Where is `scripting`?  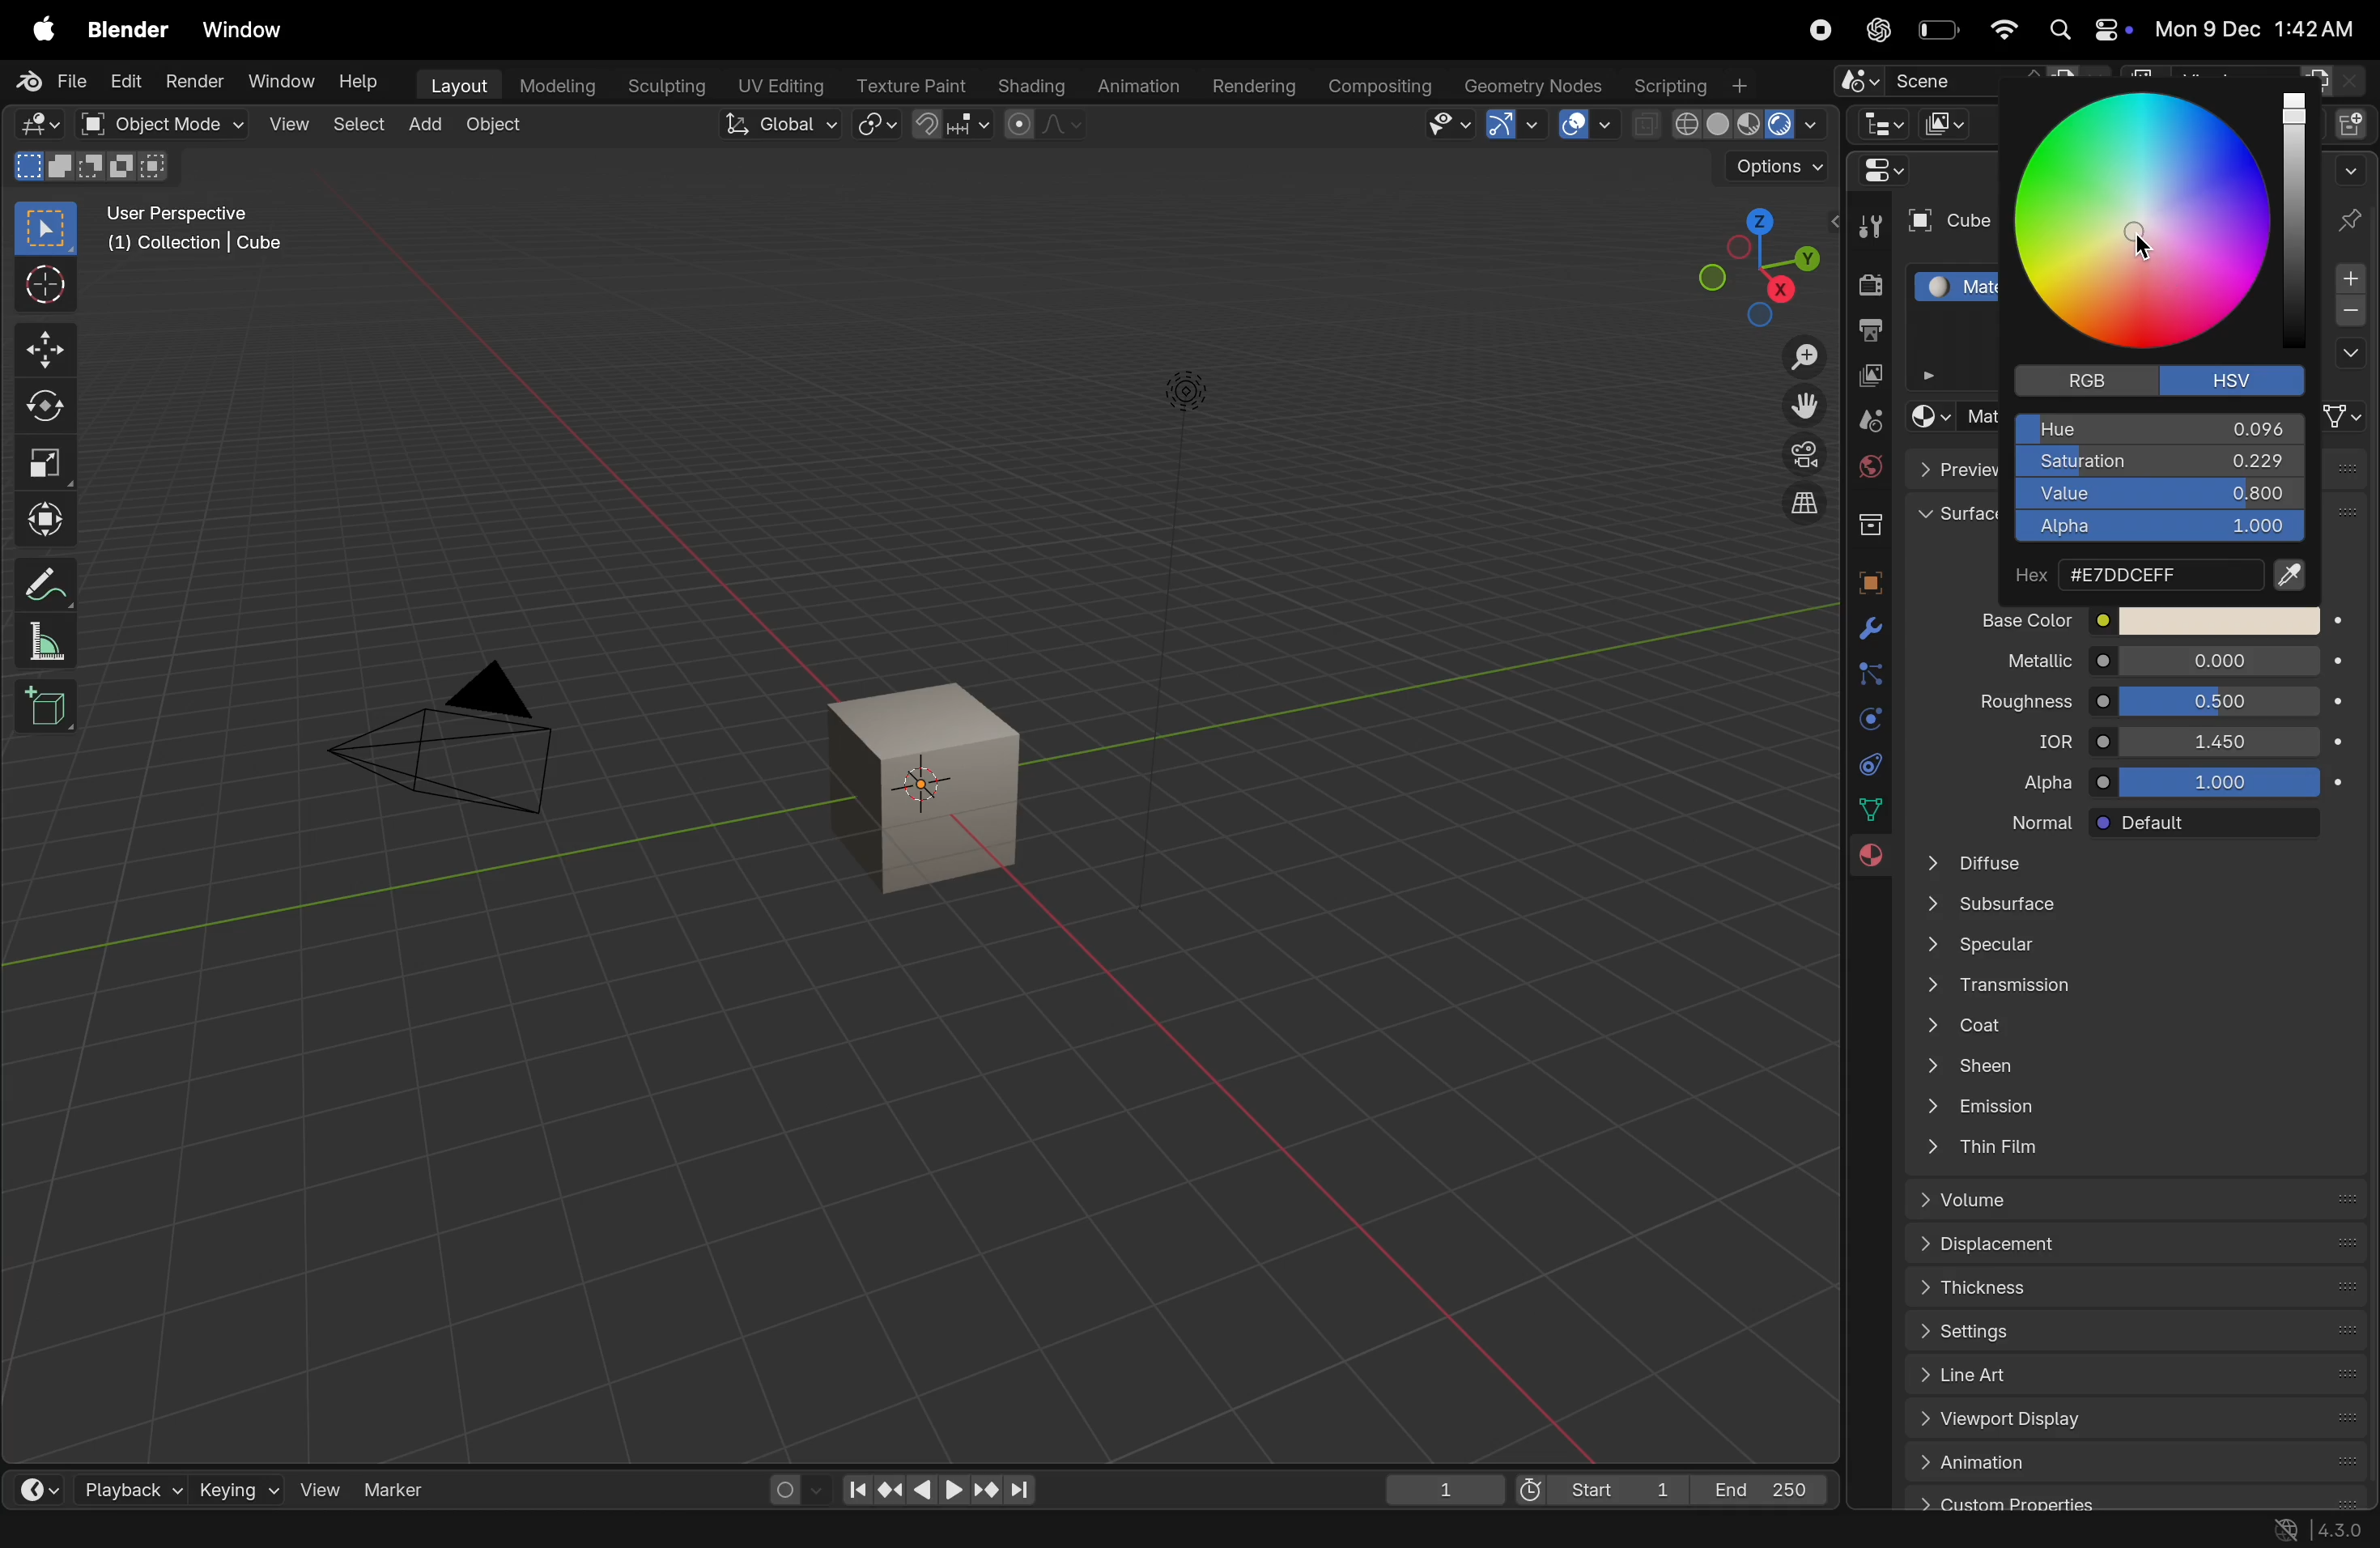 scripting is located at coordinates (1692, 83).